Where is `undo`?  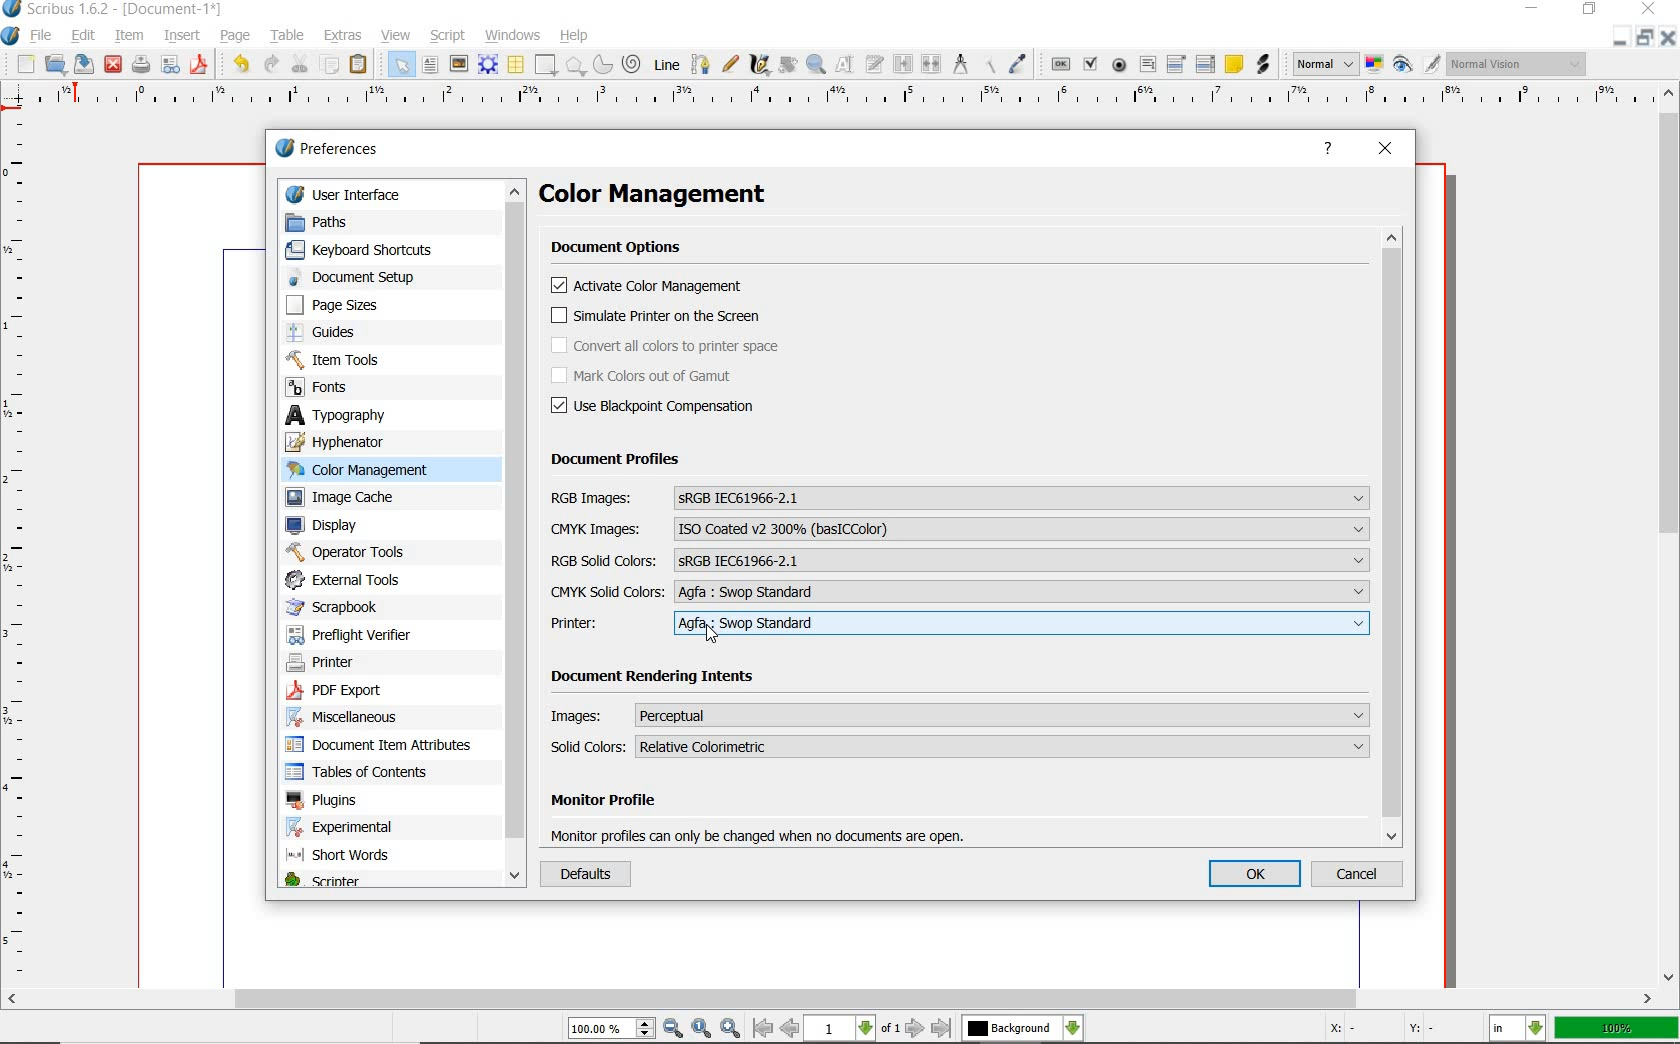 undo is located at coordinates (240, 64).